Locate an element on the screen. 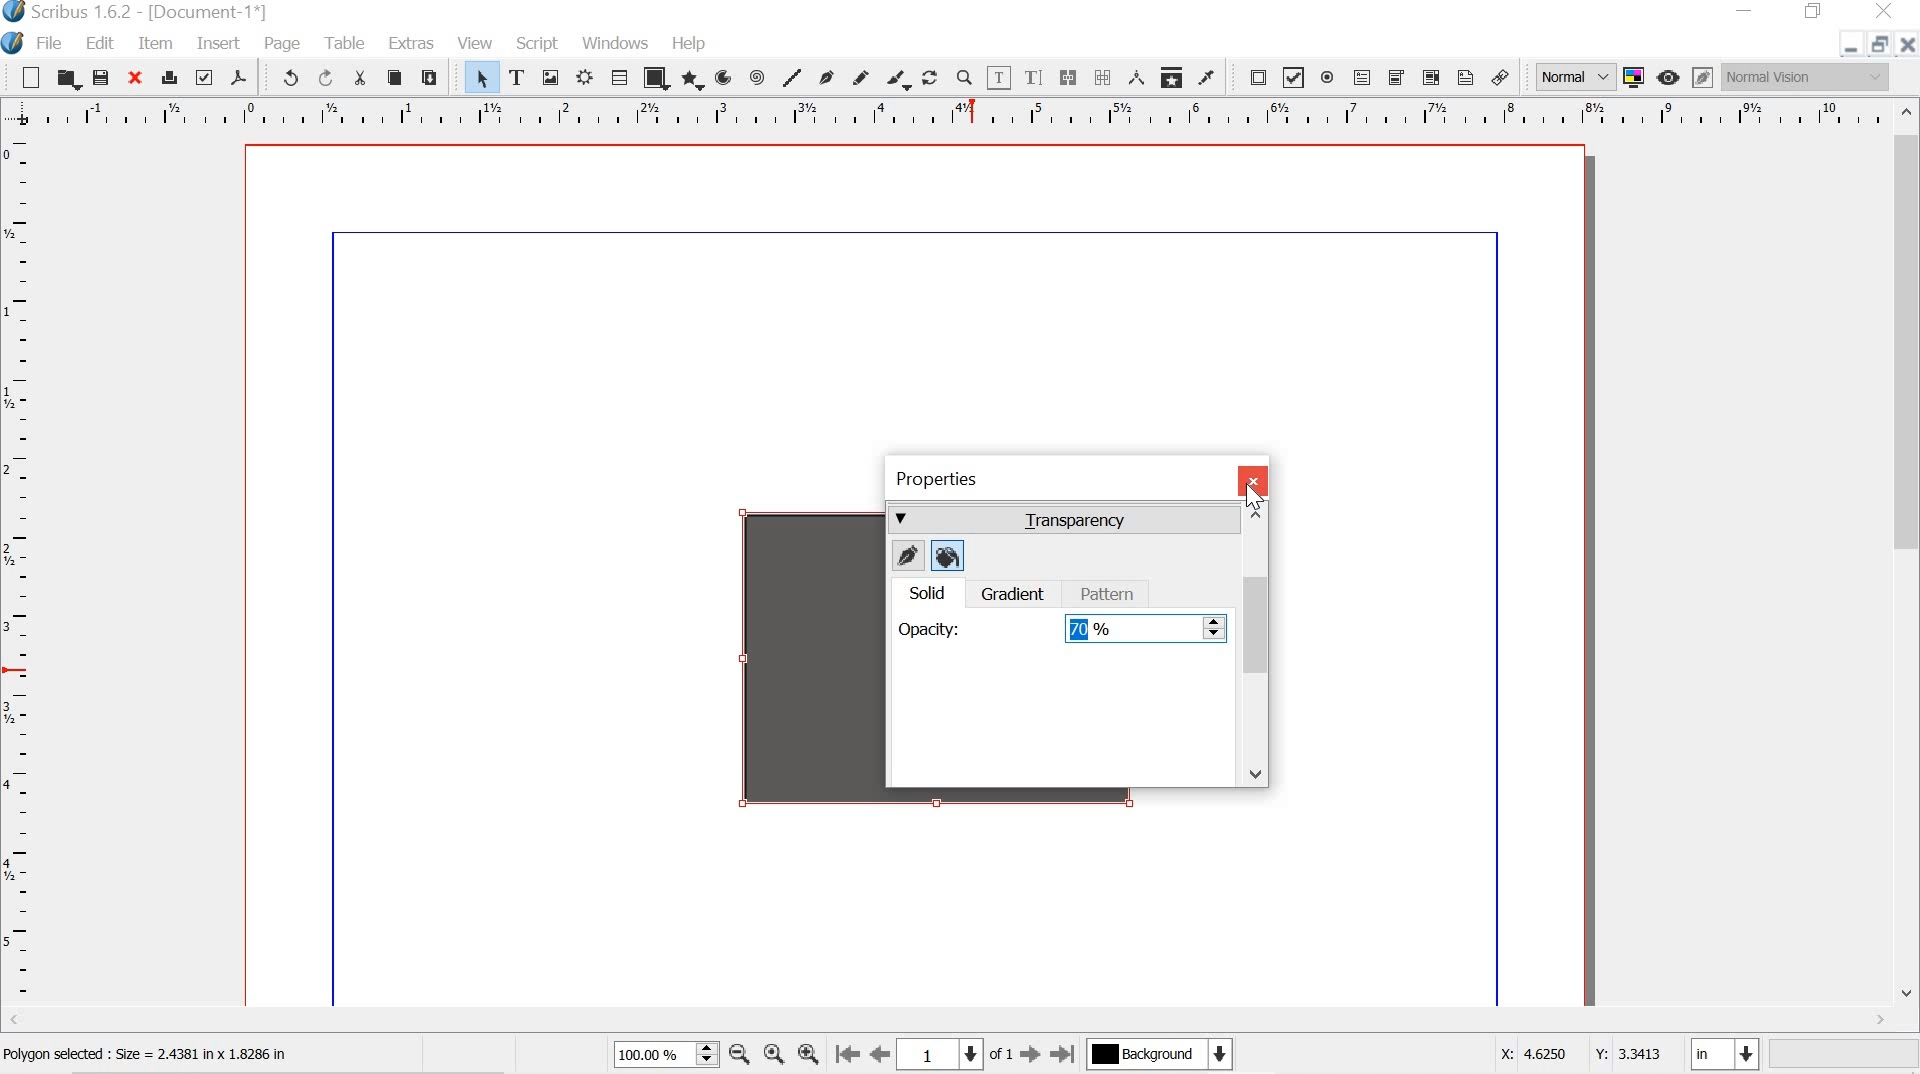 This screenshot has width=1920, height=1074. close is located at coordinates (133, 76).